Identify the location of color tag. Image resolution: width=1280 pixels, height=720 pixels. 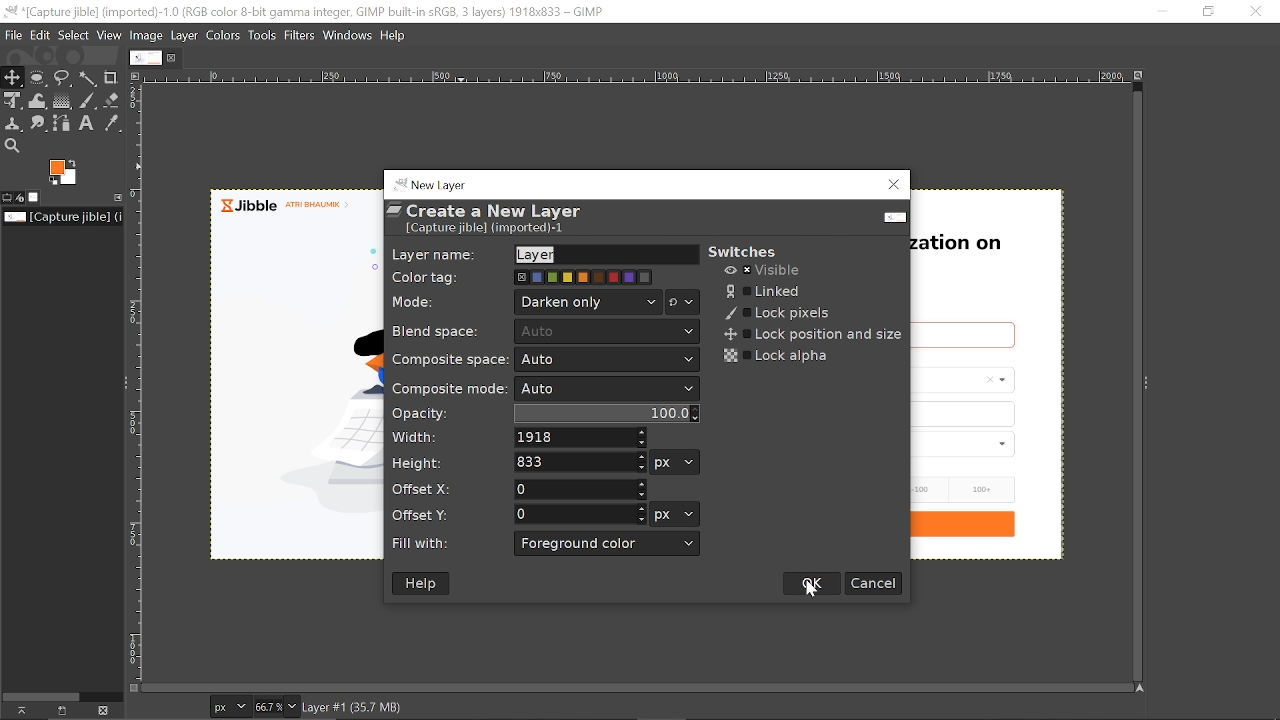
(424, 277).